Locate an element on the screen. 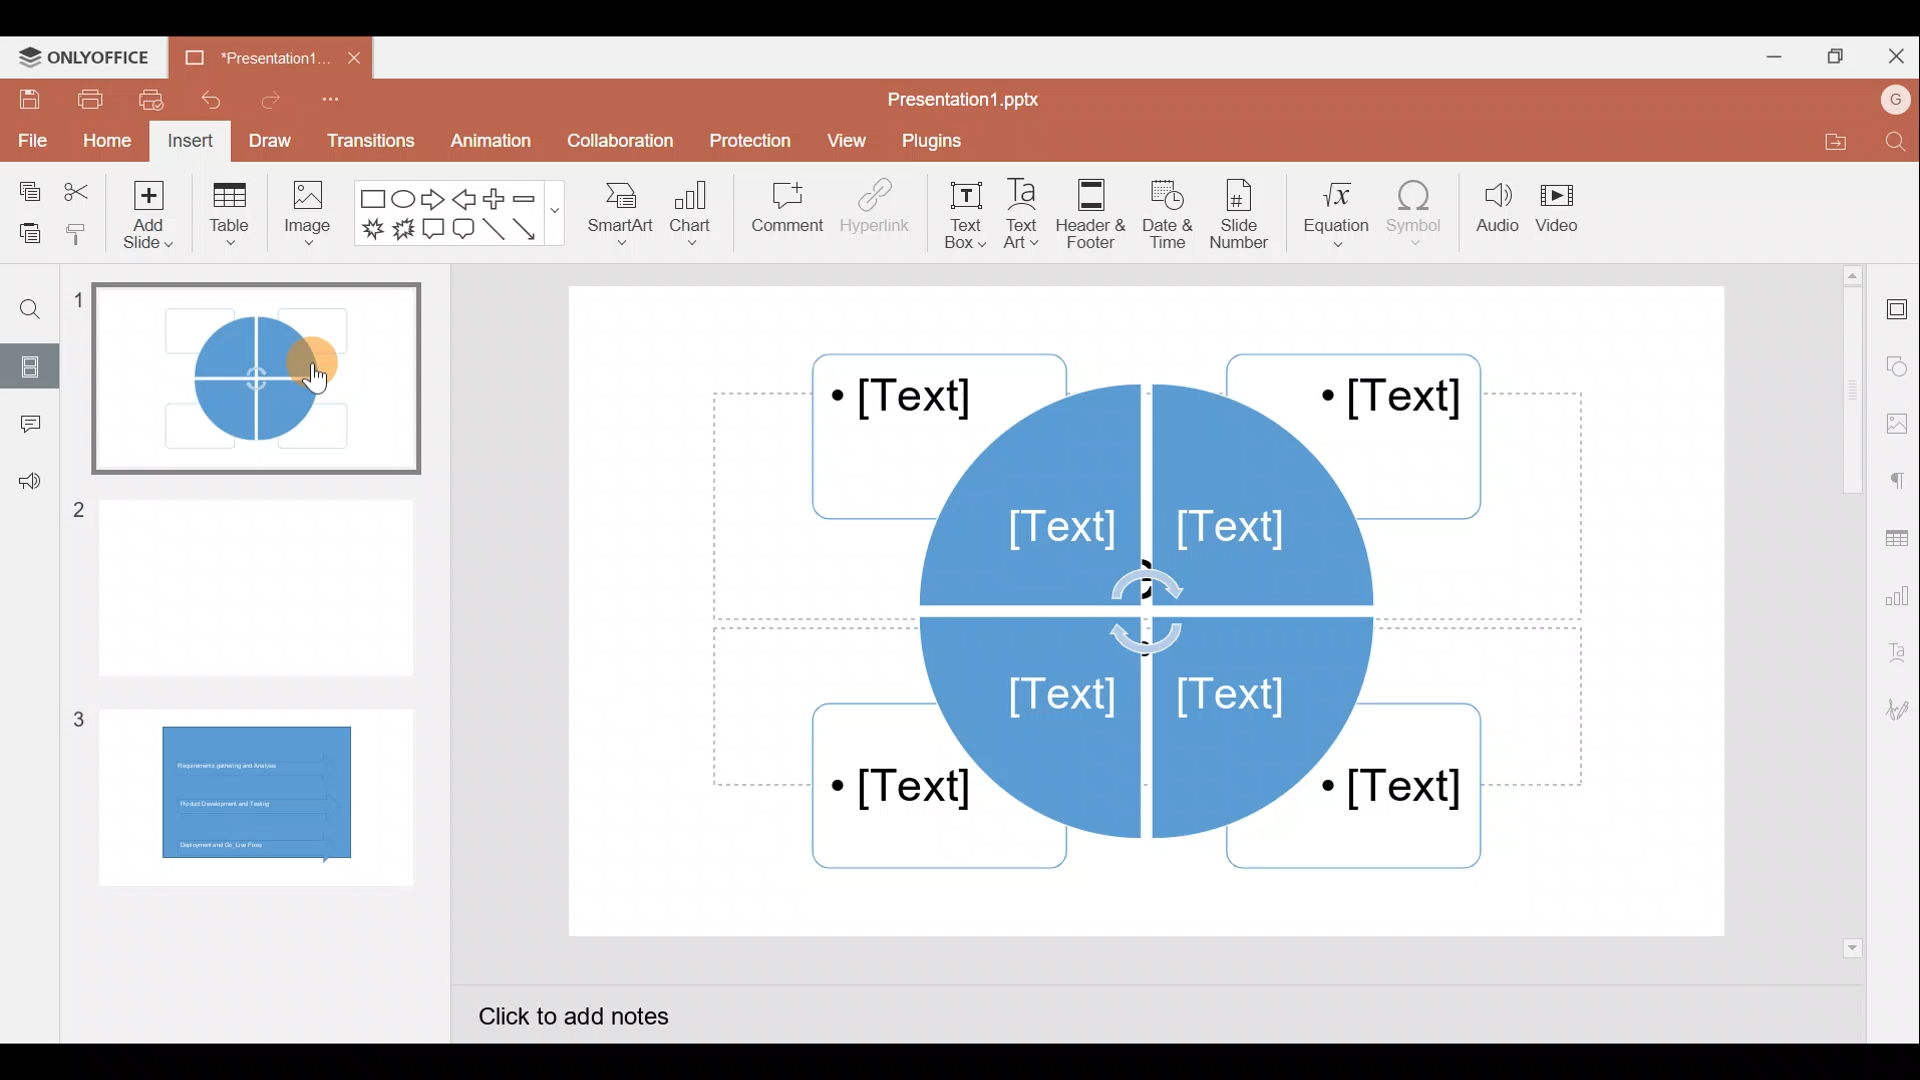 The image size is (1920, 1080). Table settings is located at coordinates (1898, 538).